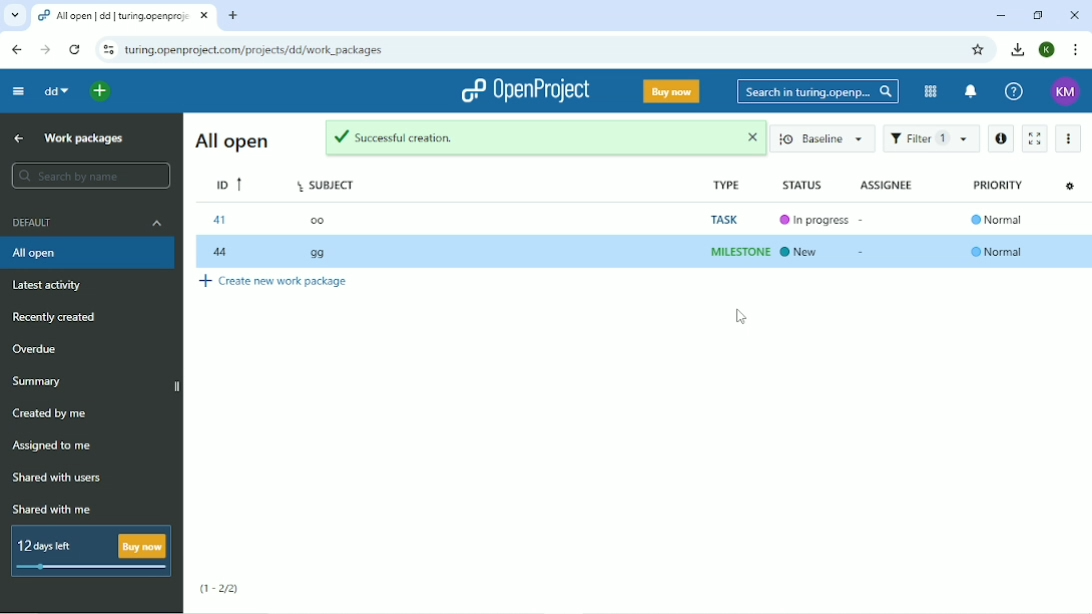  Describe the element at coordinates (1036, 139) in the screenshot. I see `Activate zen mode` at that location.